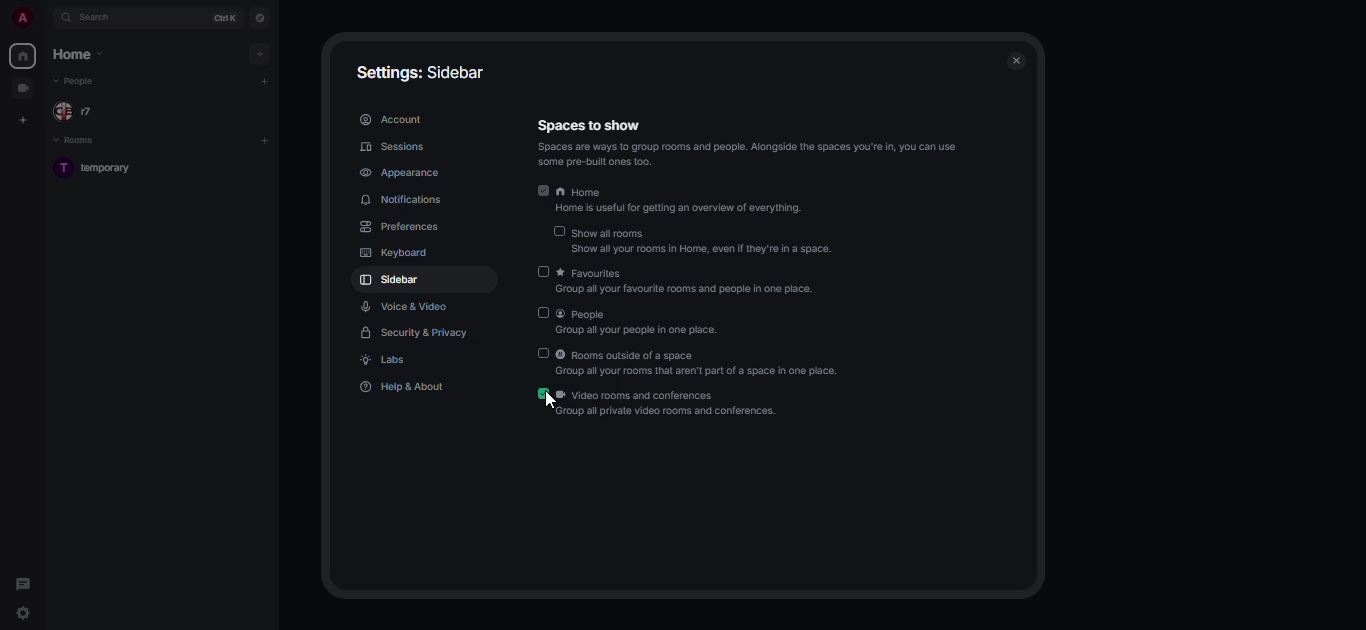 This screenshot has width=1366, height=630. I want to click on add, so click(268, 140).